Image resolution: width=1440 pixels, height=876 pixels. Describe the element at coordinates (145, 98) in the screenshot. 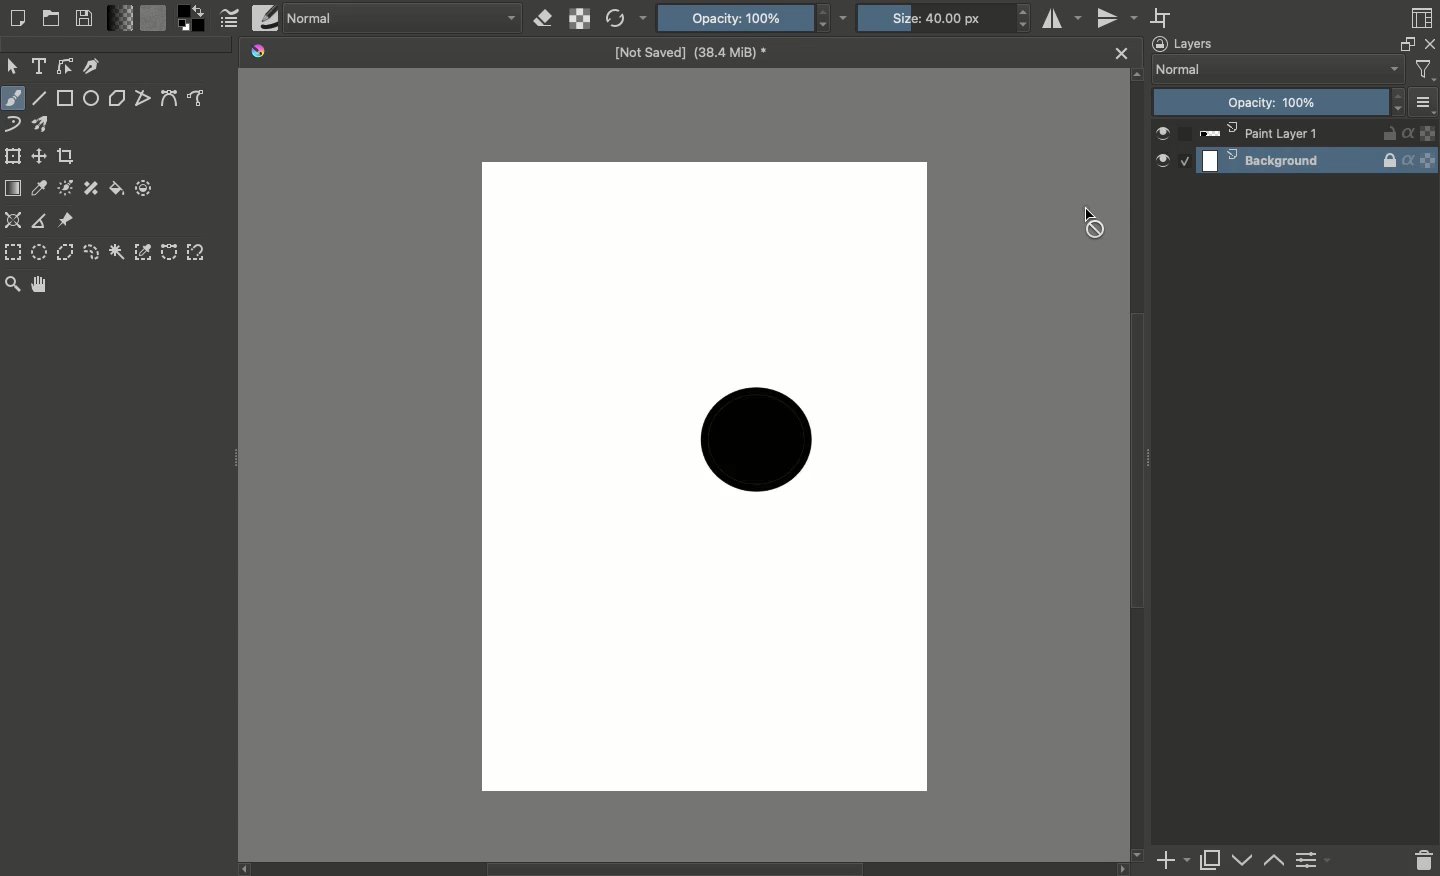

I see `Polyline` at that location.